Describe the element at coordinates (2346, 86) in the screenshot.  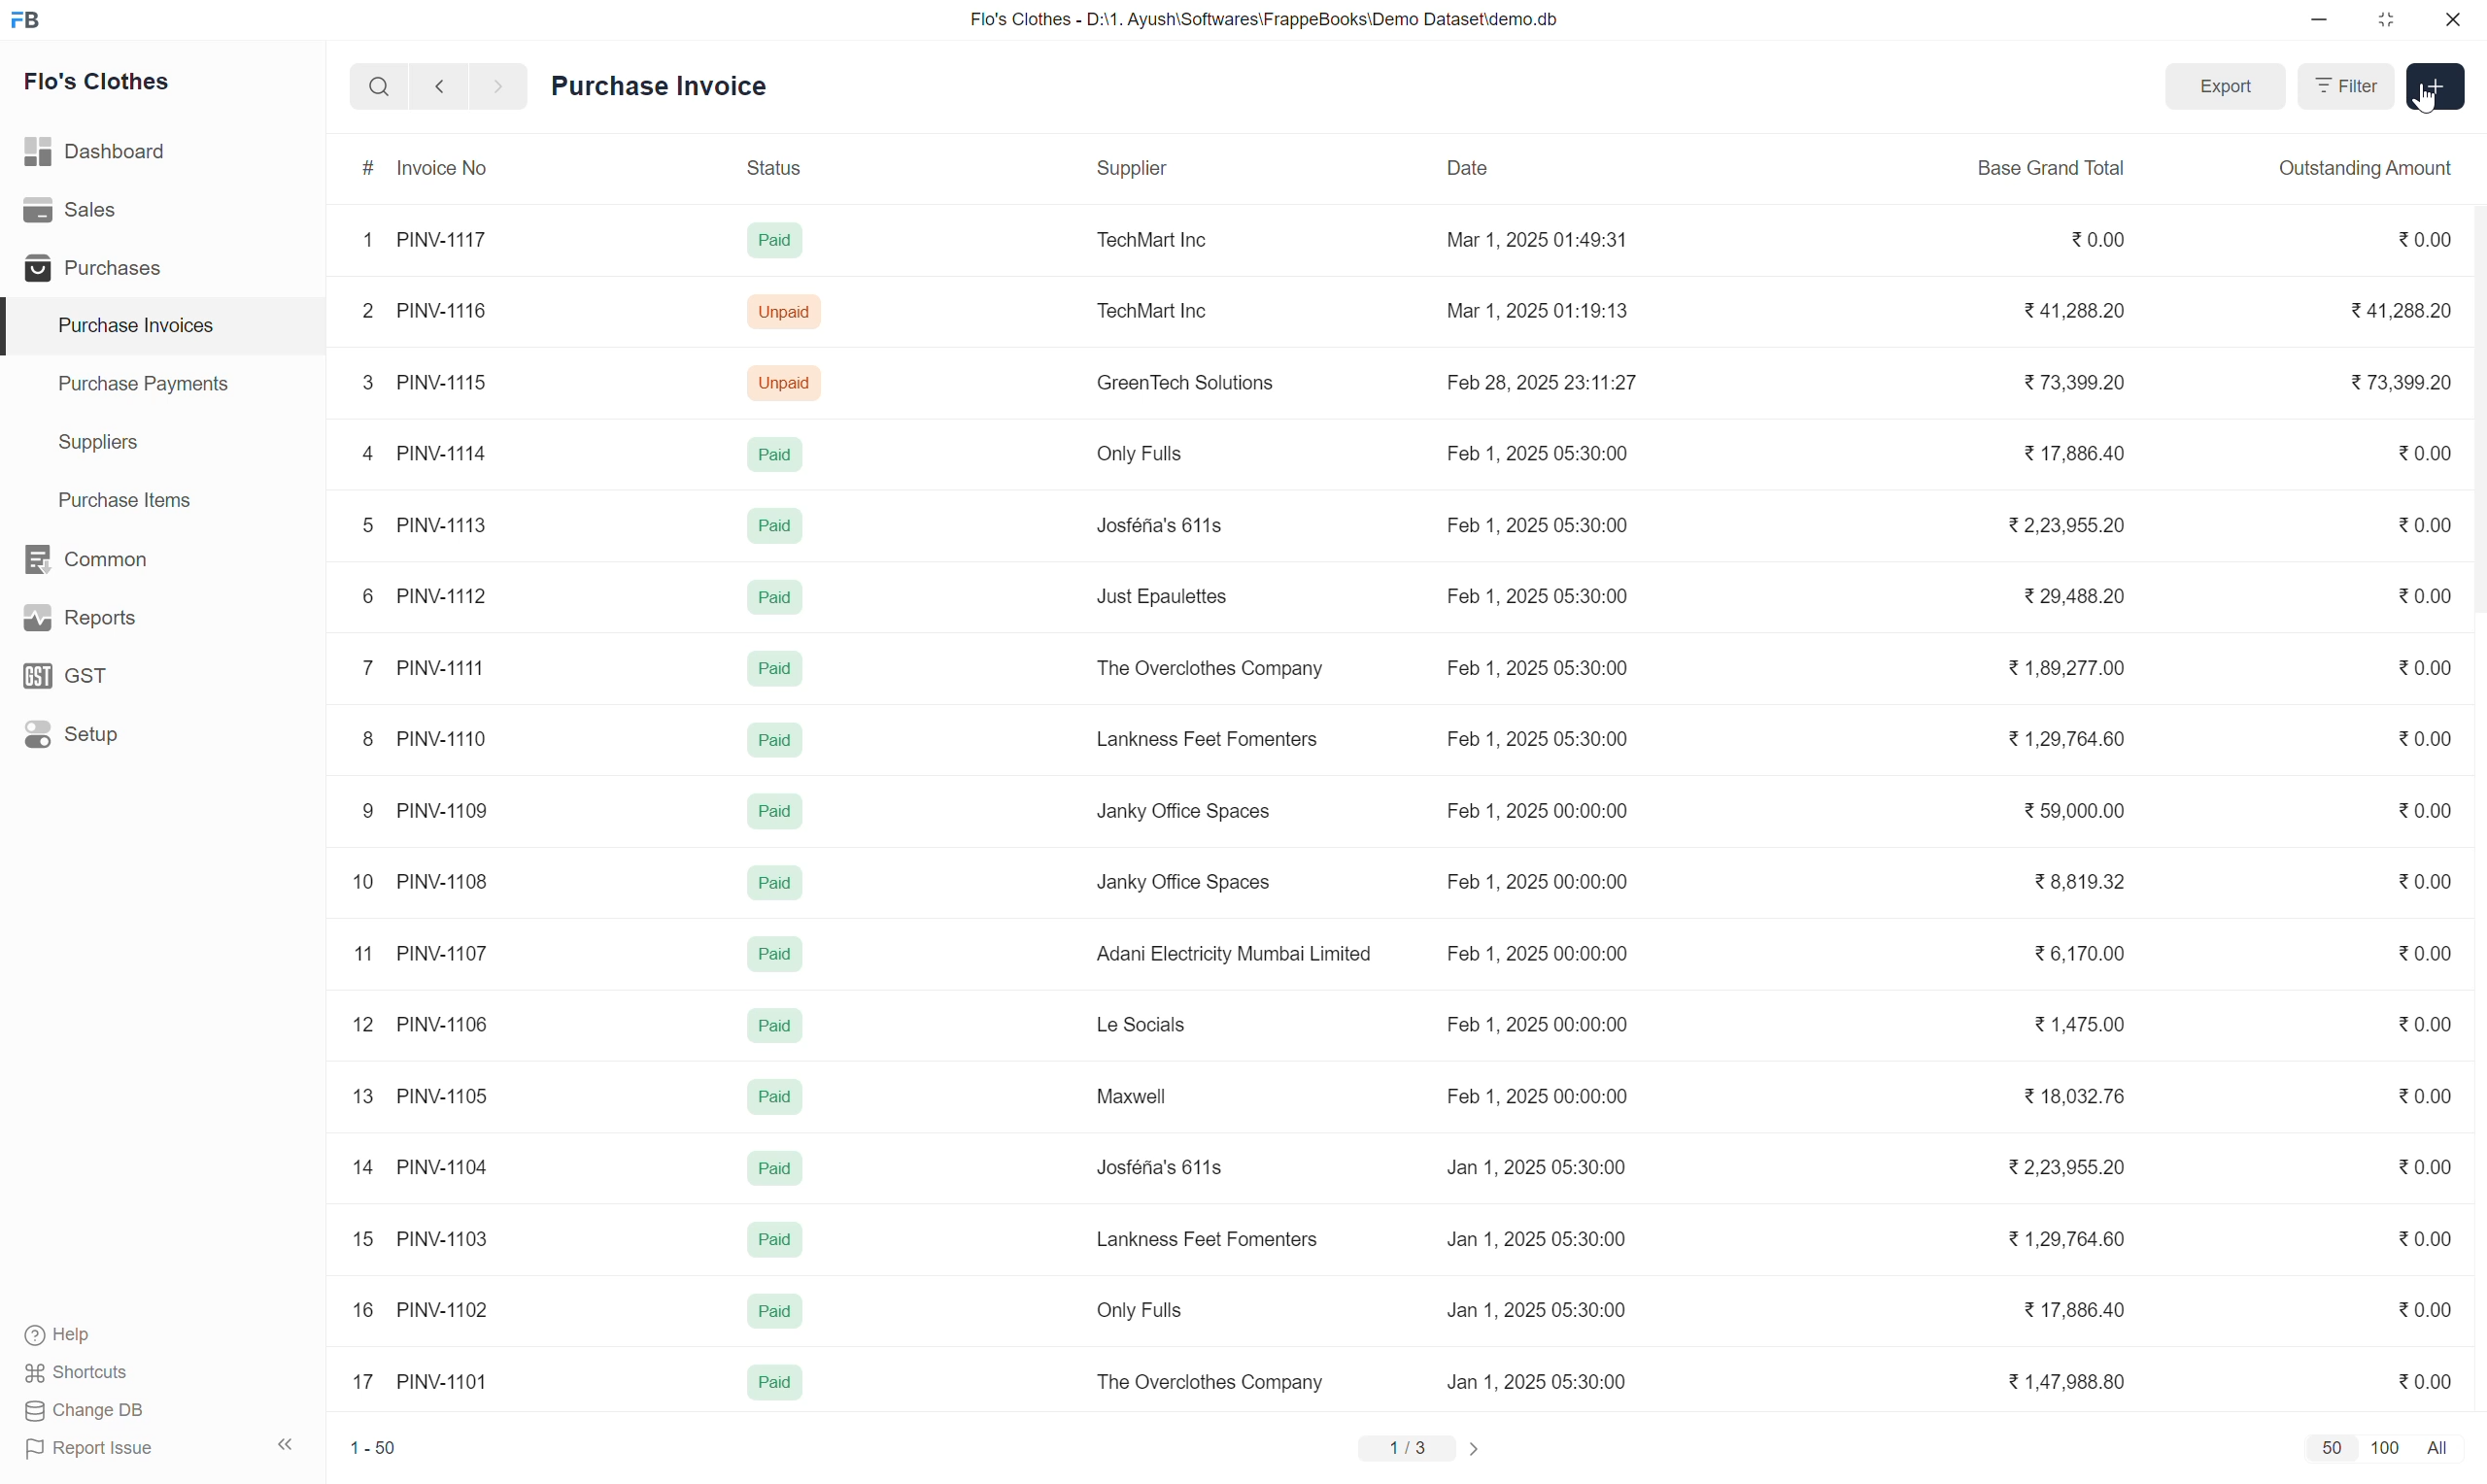
I see `Filter` at that location.